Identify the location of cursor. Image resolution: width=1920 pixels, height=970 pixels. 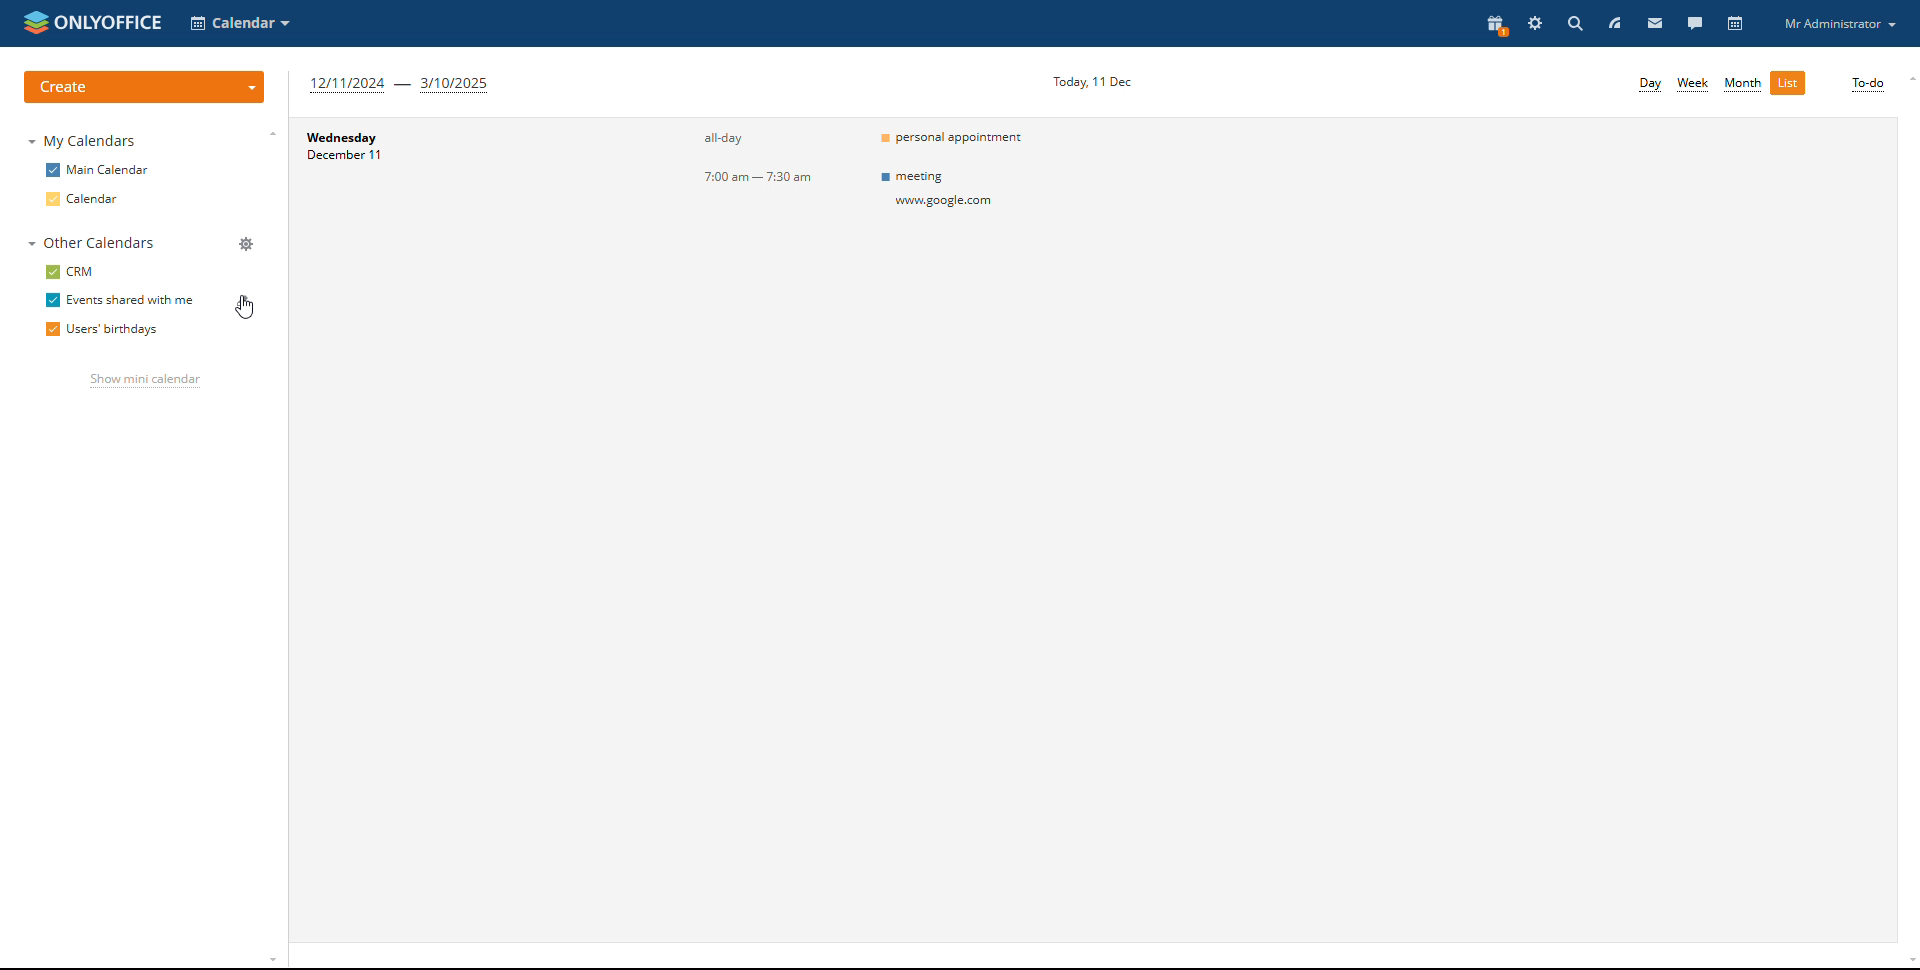
(245, 308).